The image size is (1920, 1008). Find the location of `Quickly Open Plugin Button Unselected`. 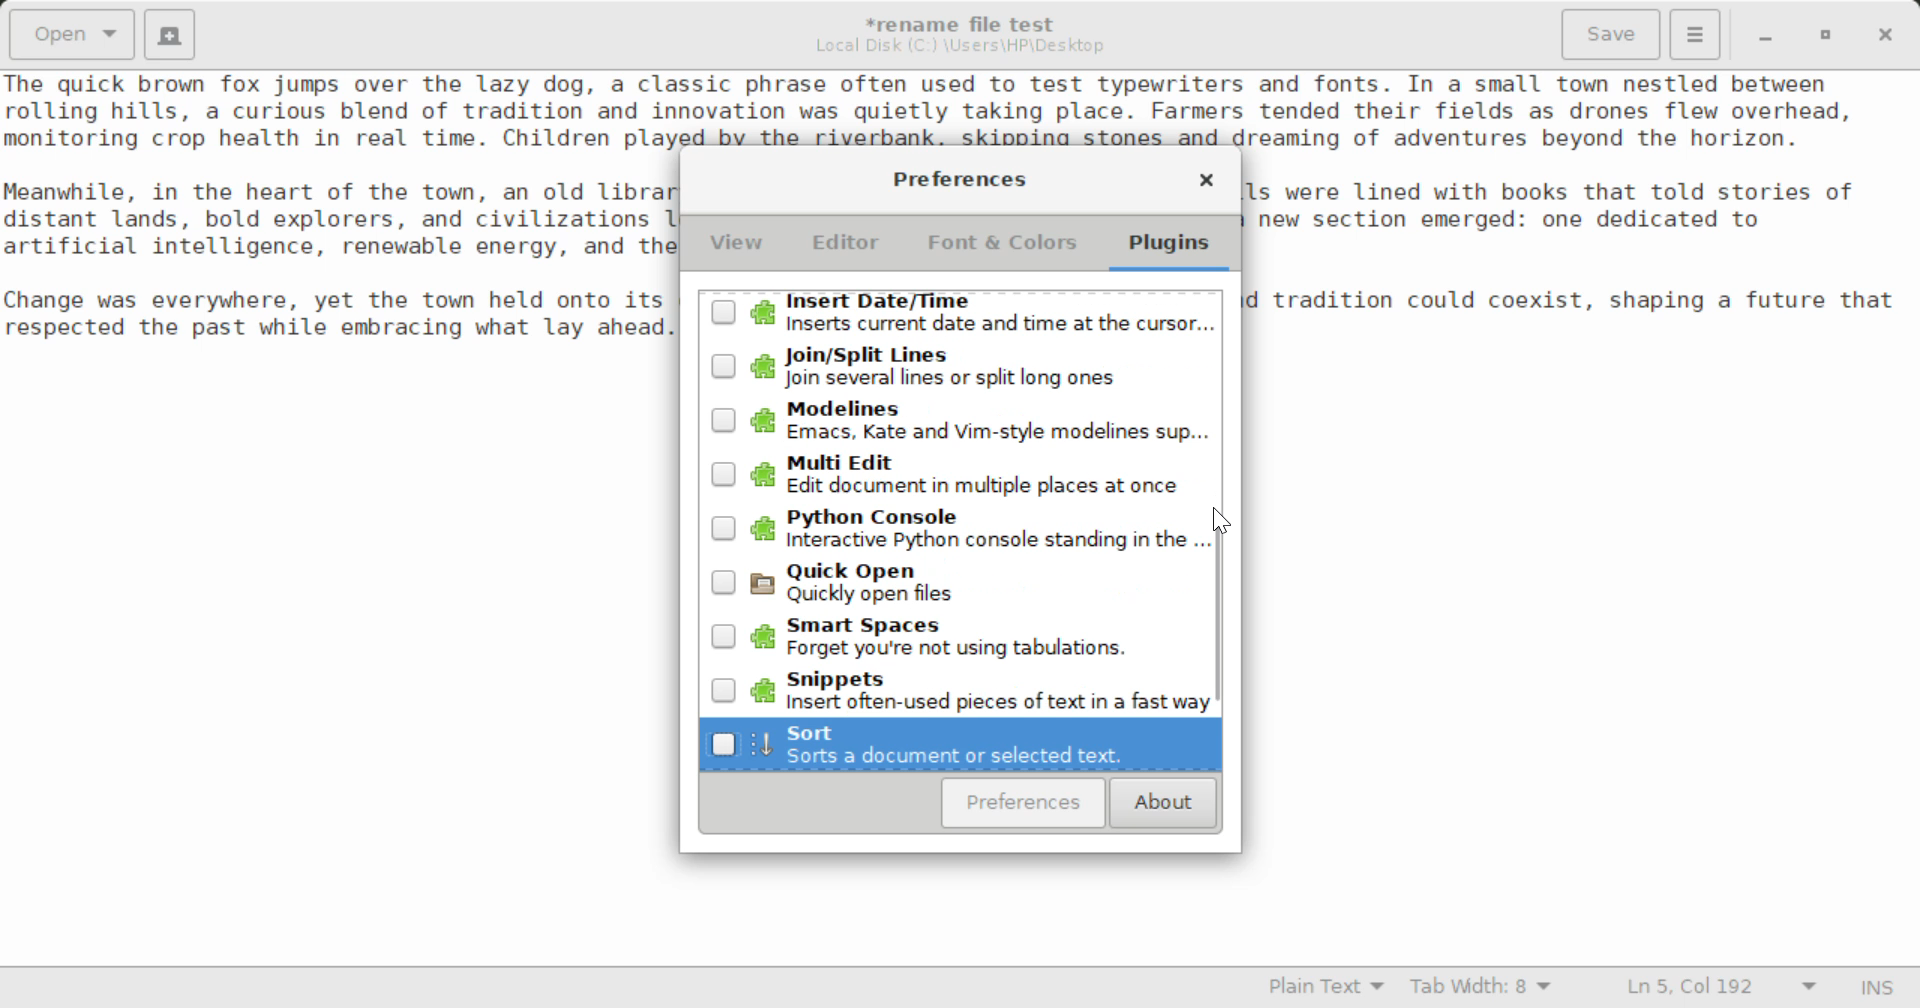

Quickly Open Plugin Button Unselected is located at coordinates (967, 590).